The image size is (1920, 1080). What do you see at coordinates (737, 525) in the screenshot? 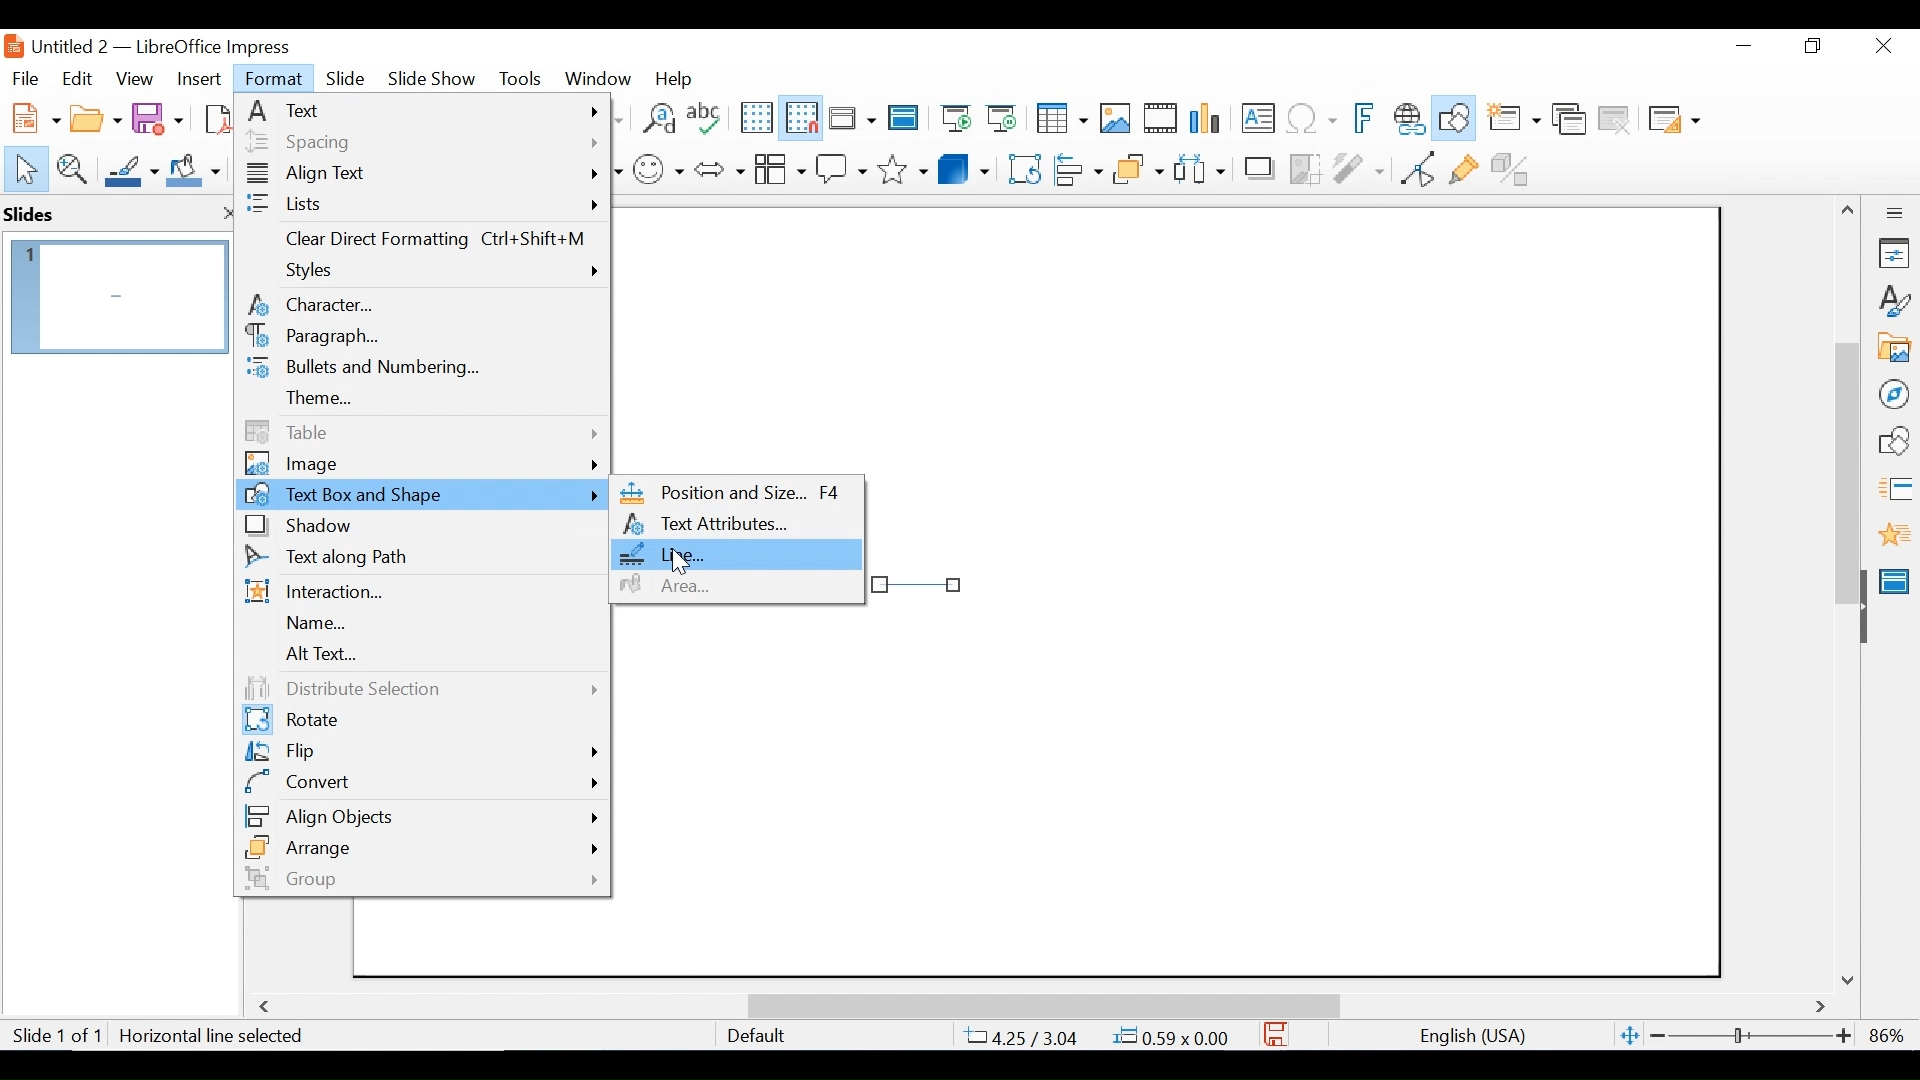
I see `Text and Attribute` at bounding box center [737, 525].